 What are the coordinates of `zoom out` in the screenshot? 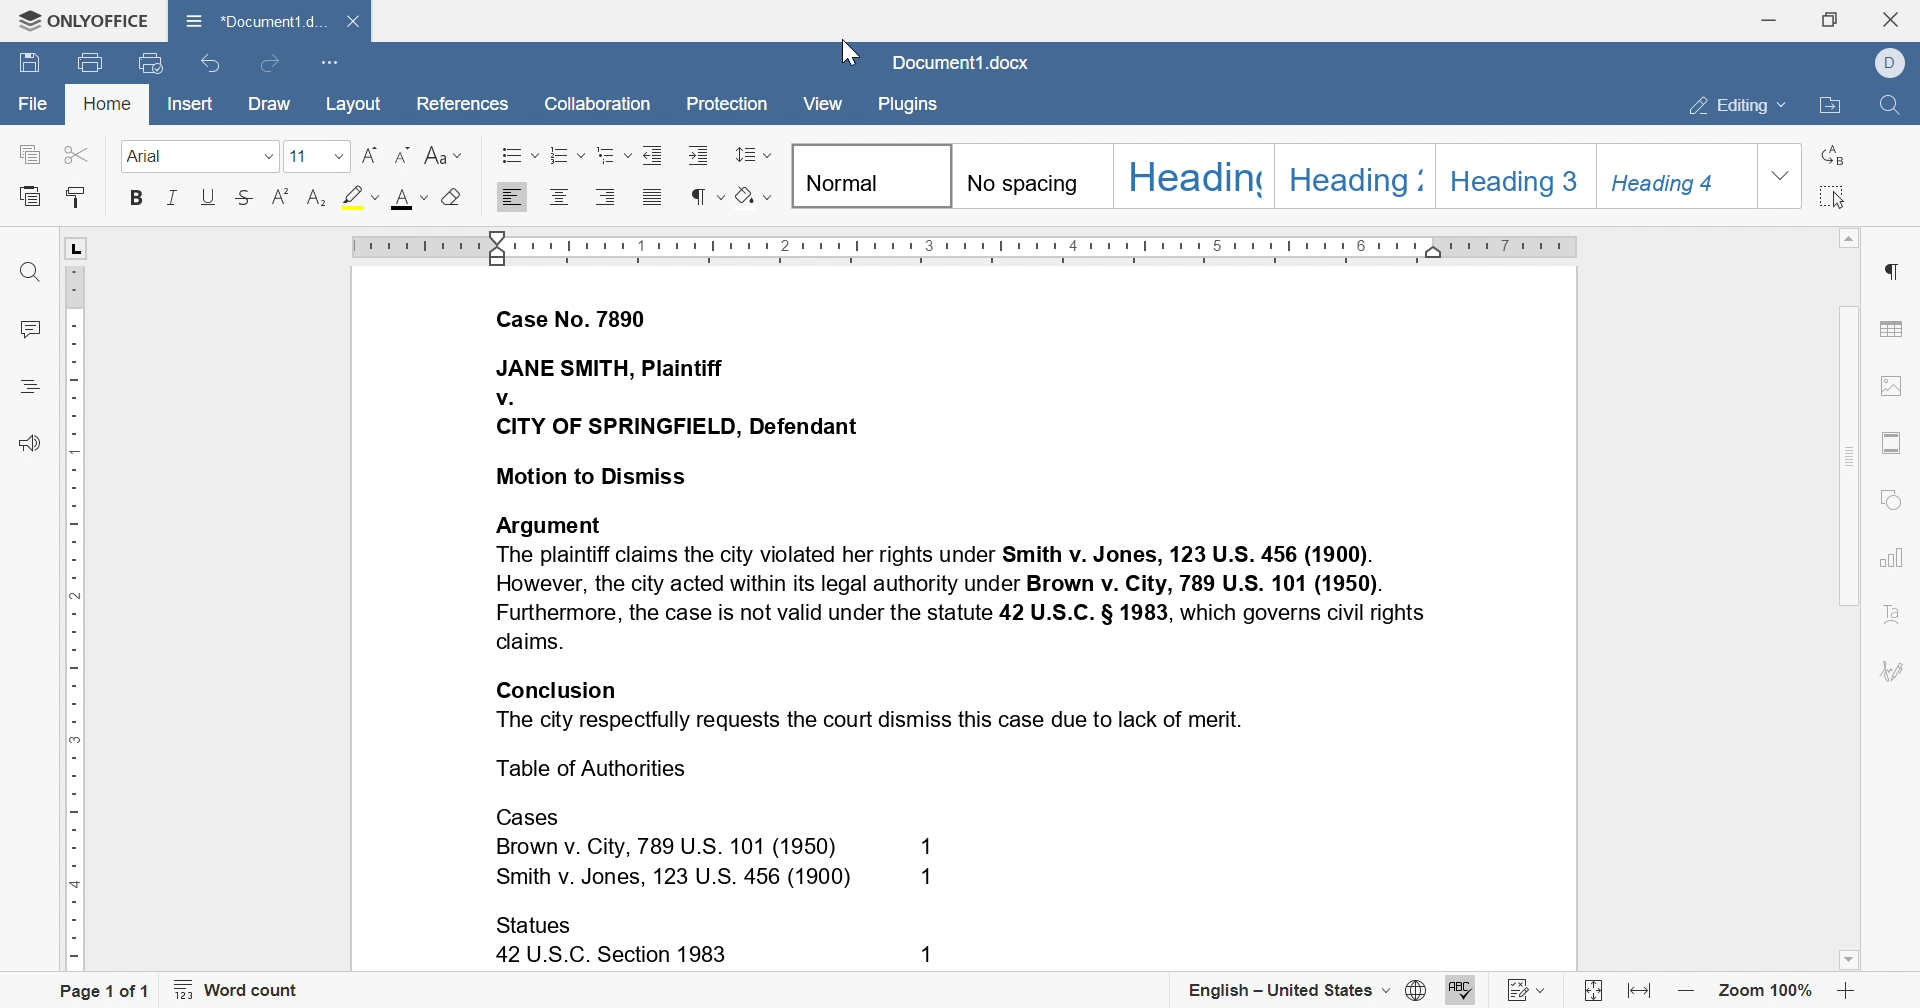 It's located at (1686, 994).